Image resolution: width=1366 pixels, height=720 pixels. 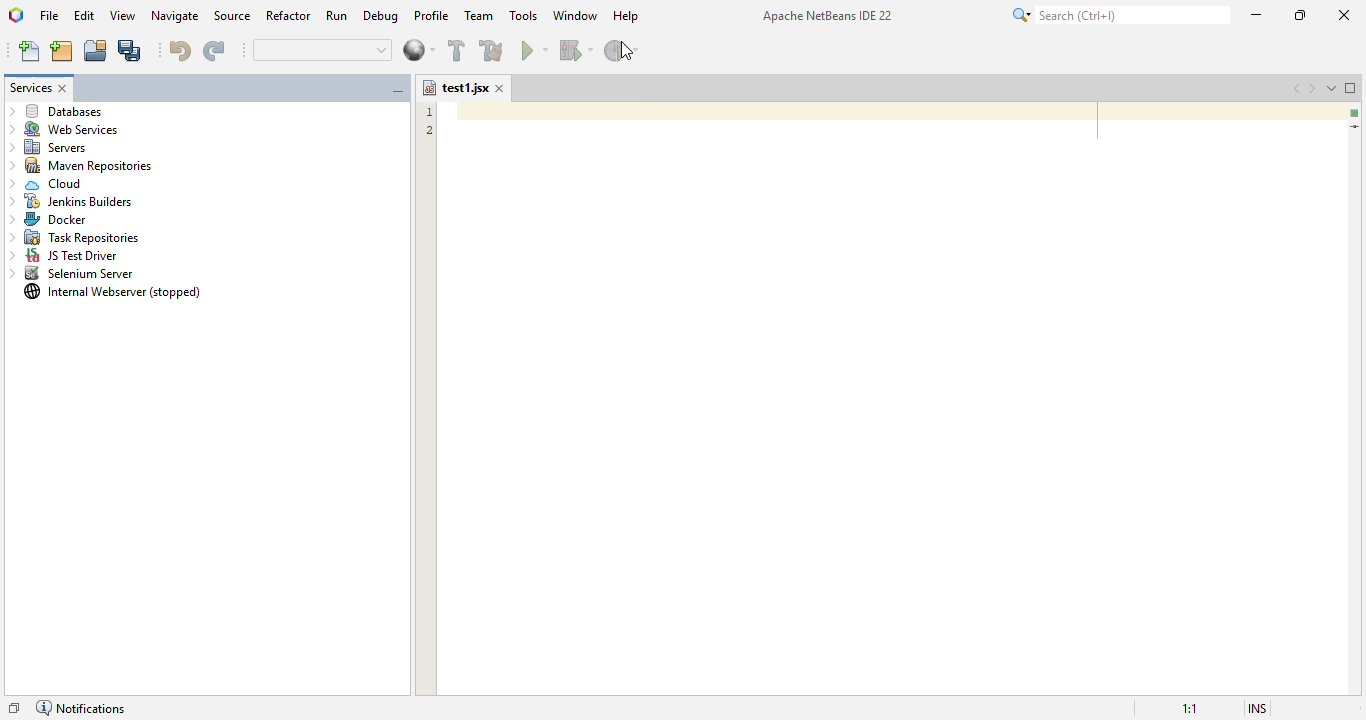 I want to click on view, so click(x=122, y=15).